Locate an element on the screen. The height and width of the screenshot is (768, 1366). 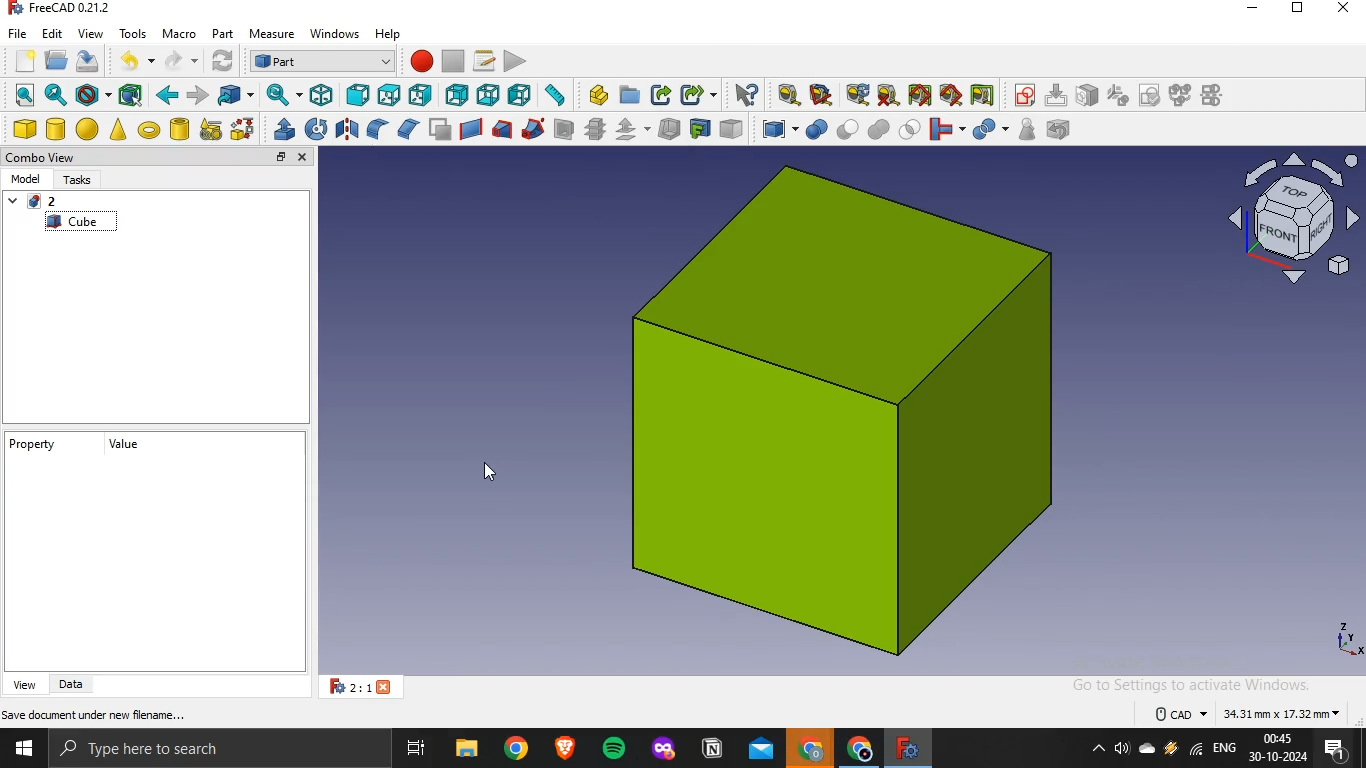
toggle delta is located at coordinates (984, 93).